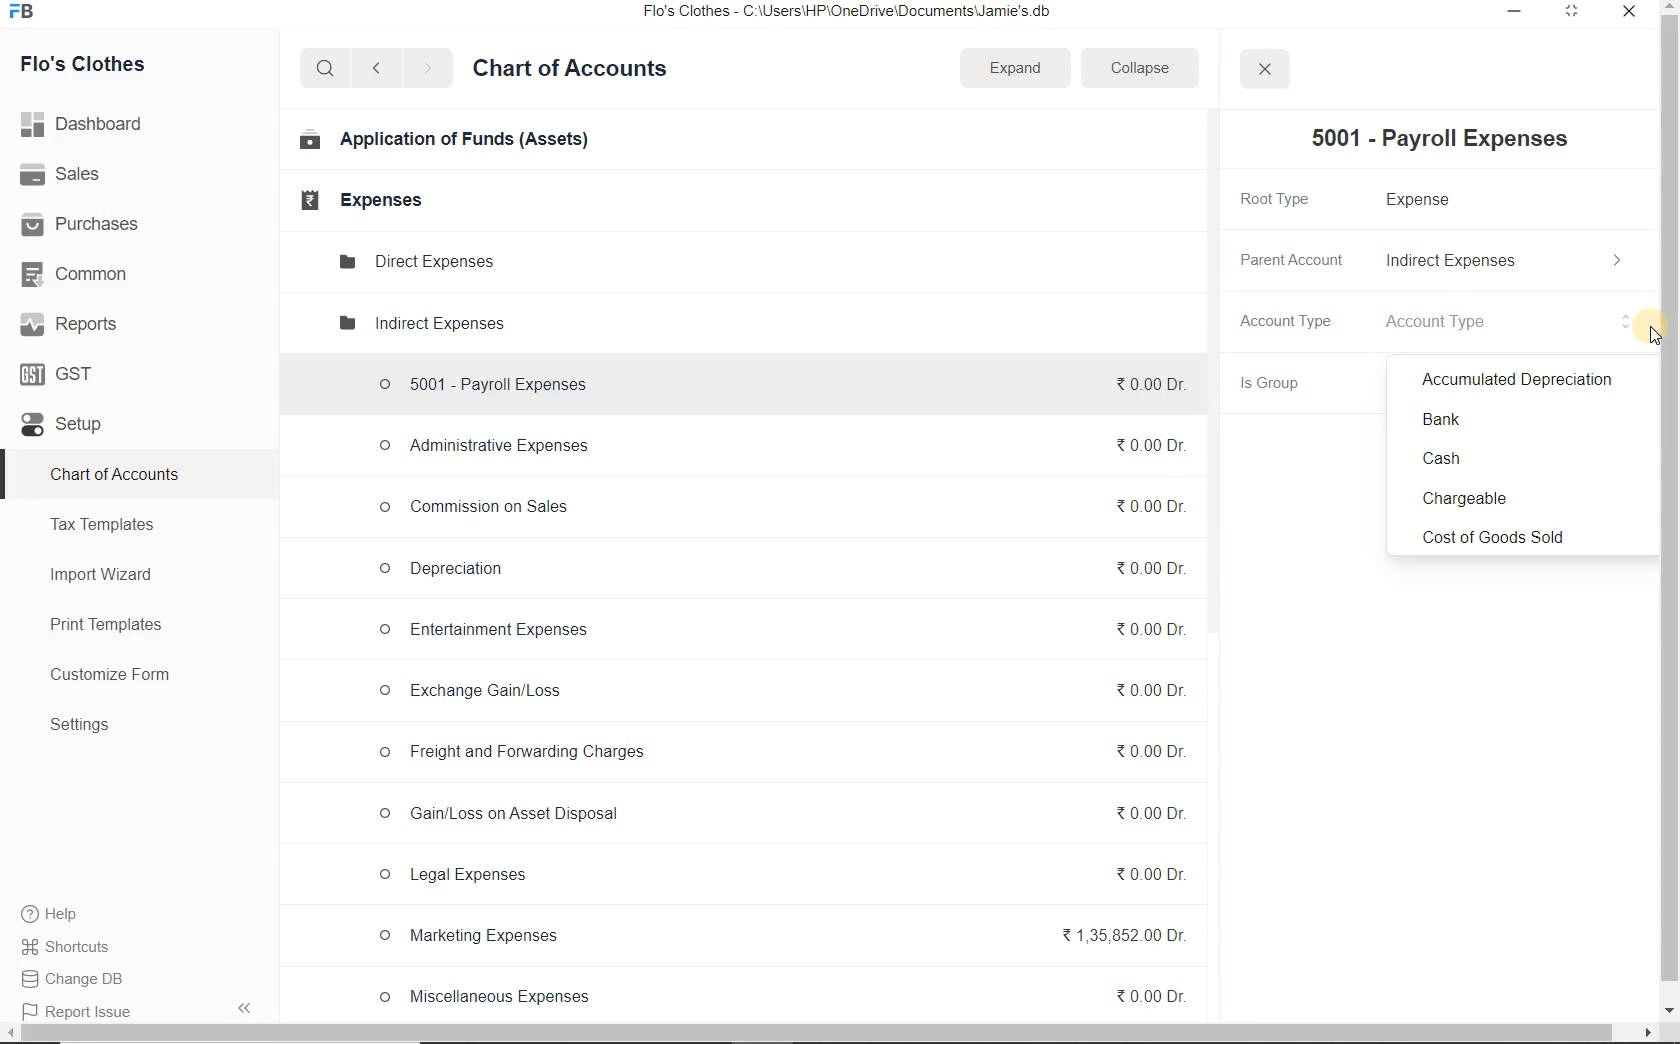 The height and width of the screenshot is (1044, 1680). I want to click on Print Templates, so click(106, 626).